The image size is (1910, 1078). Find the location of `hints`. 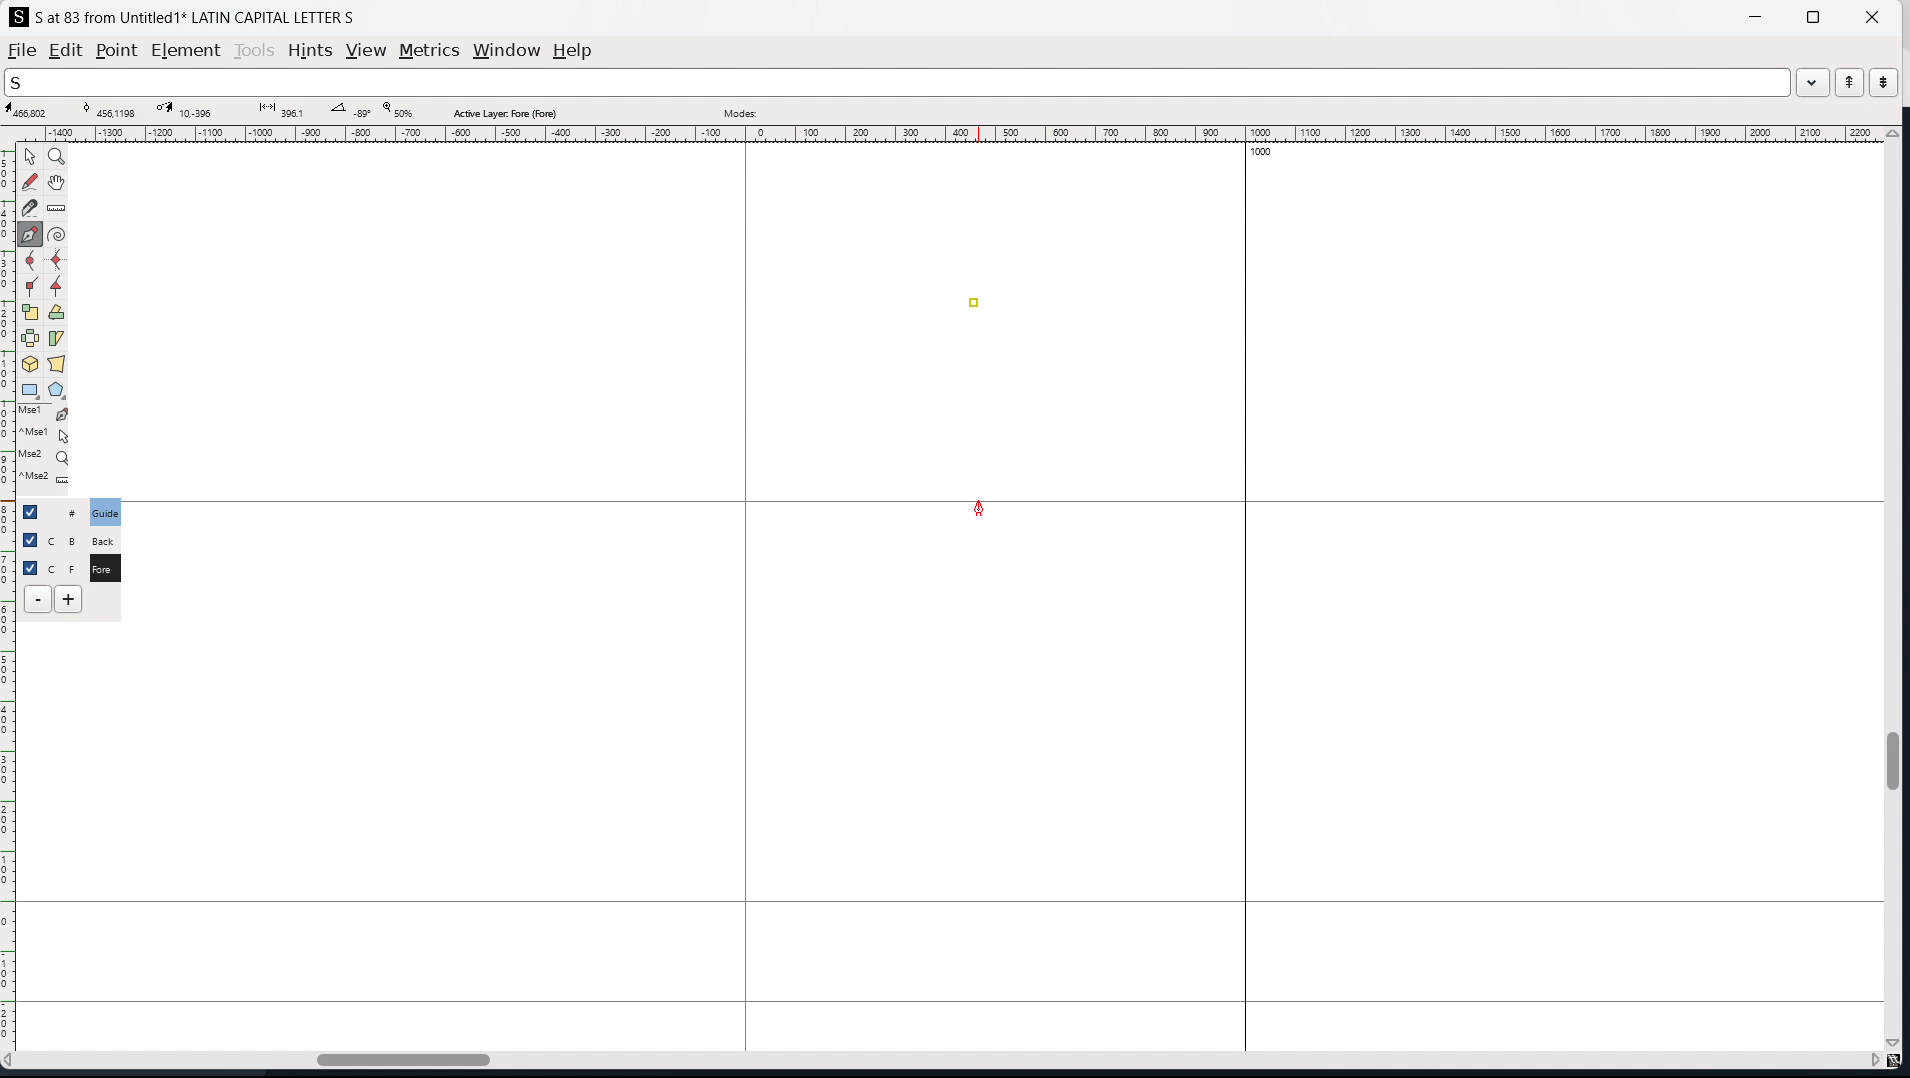

hints is located at coordinates (311, 51).